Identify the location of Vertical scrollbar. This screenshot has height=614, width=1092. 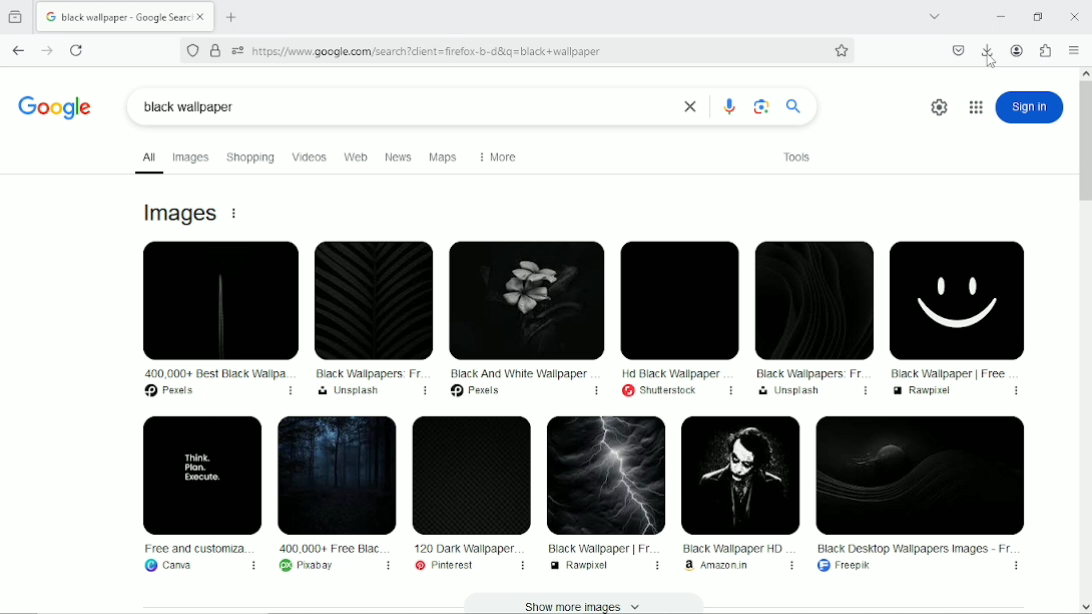
(1085, 144).